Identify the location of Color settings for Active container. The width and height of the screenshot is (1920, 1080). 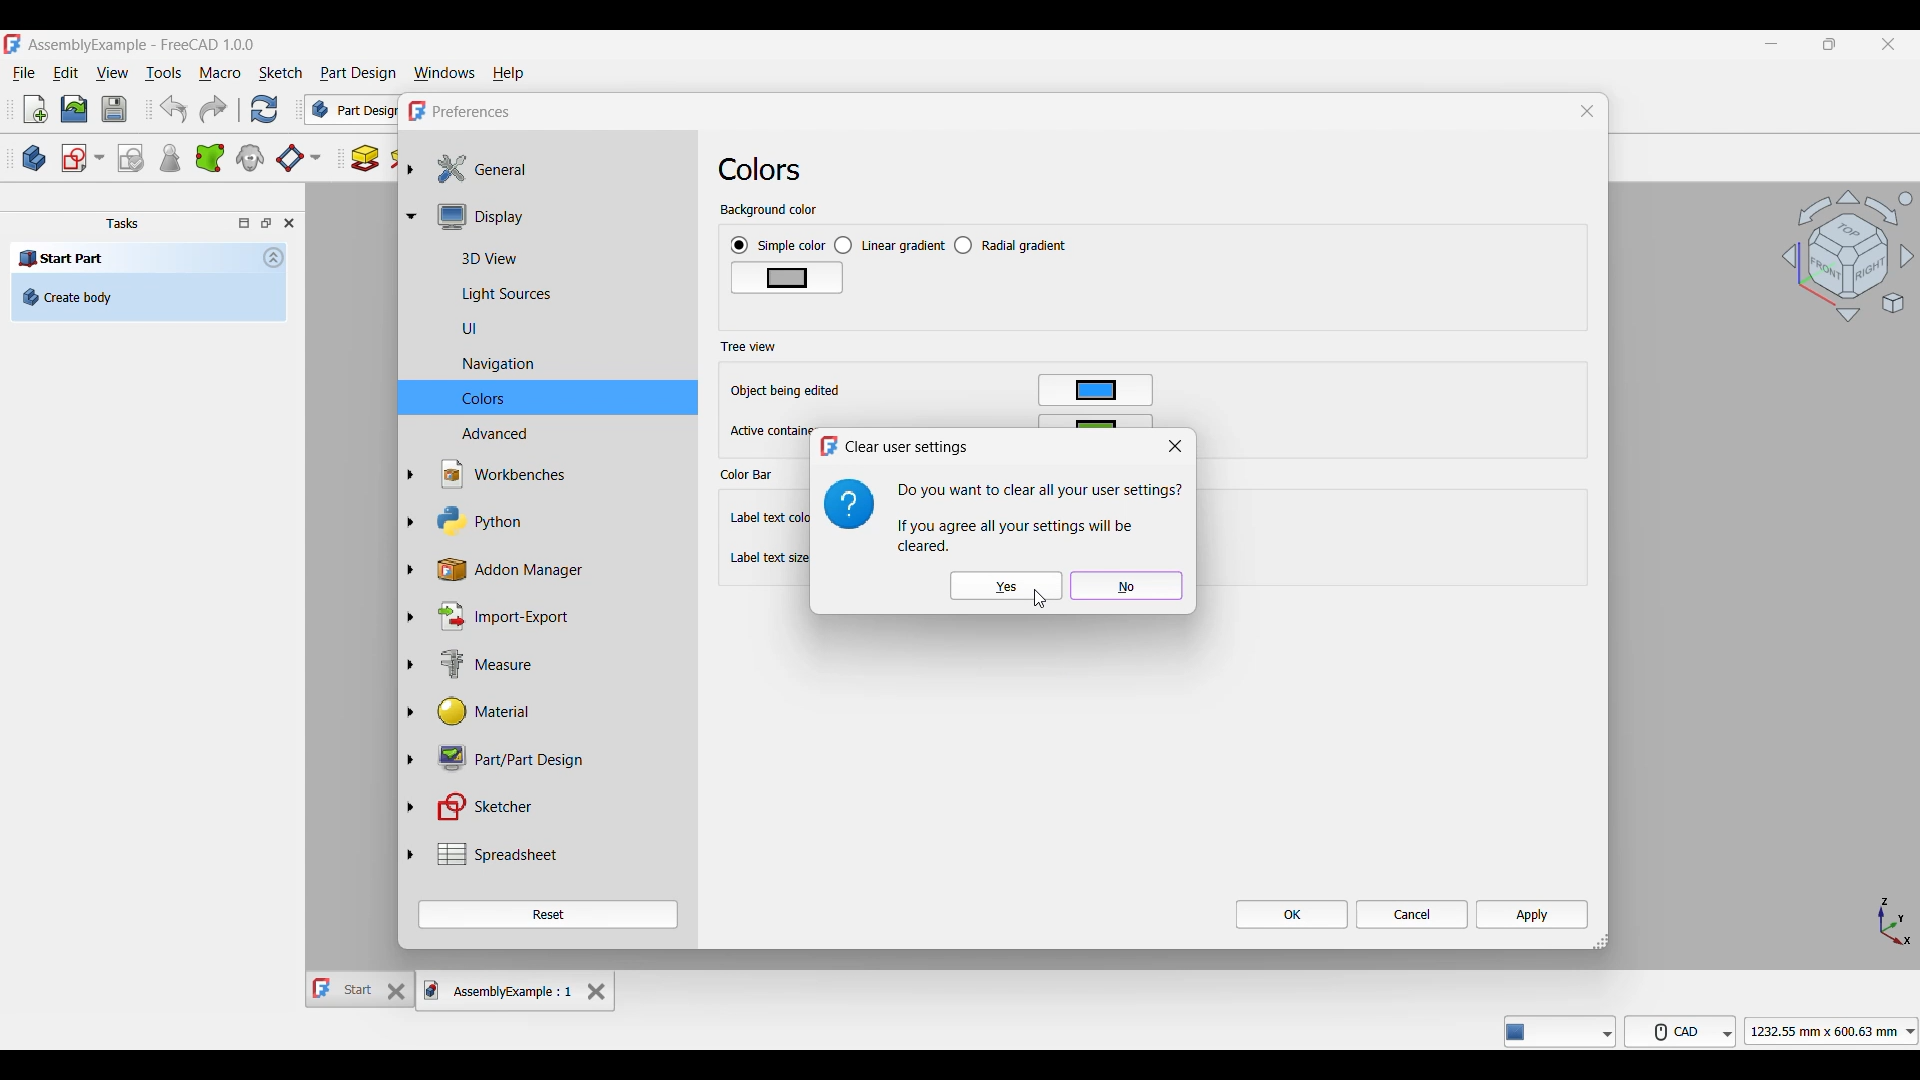
(1096, 421).